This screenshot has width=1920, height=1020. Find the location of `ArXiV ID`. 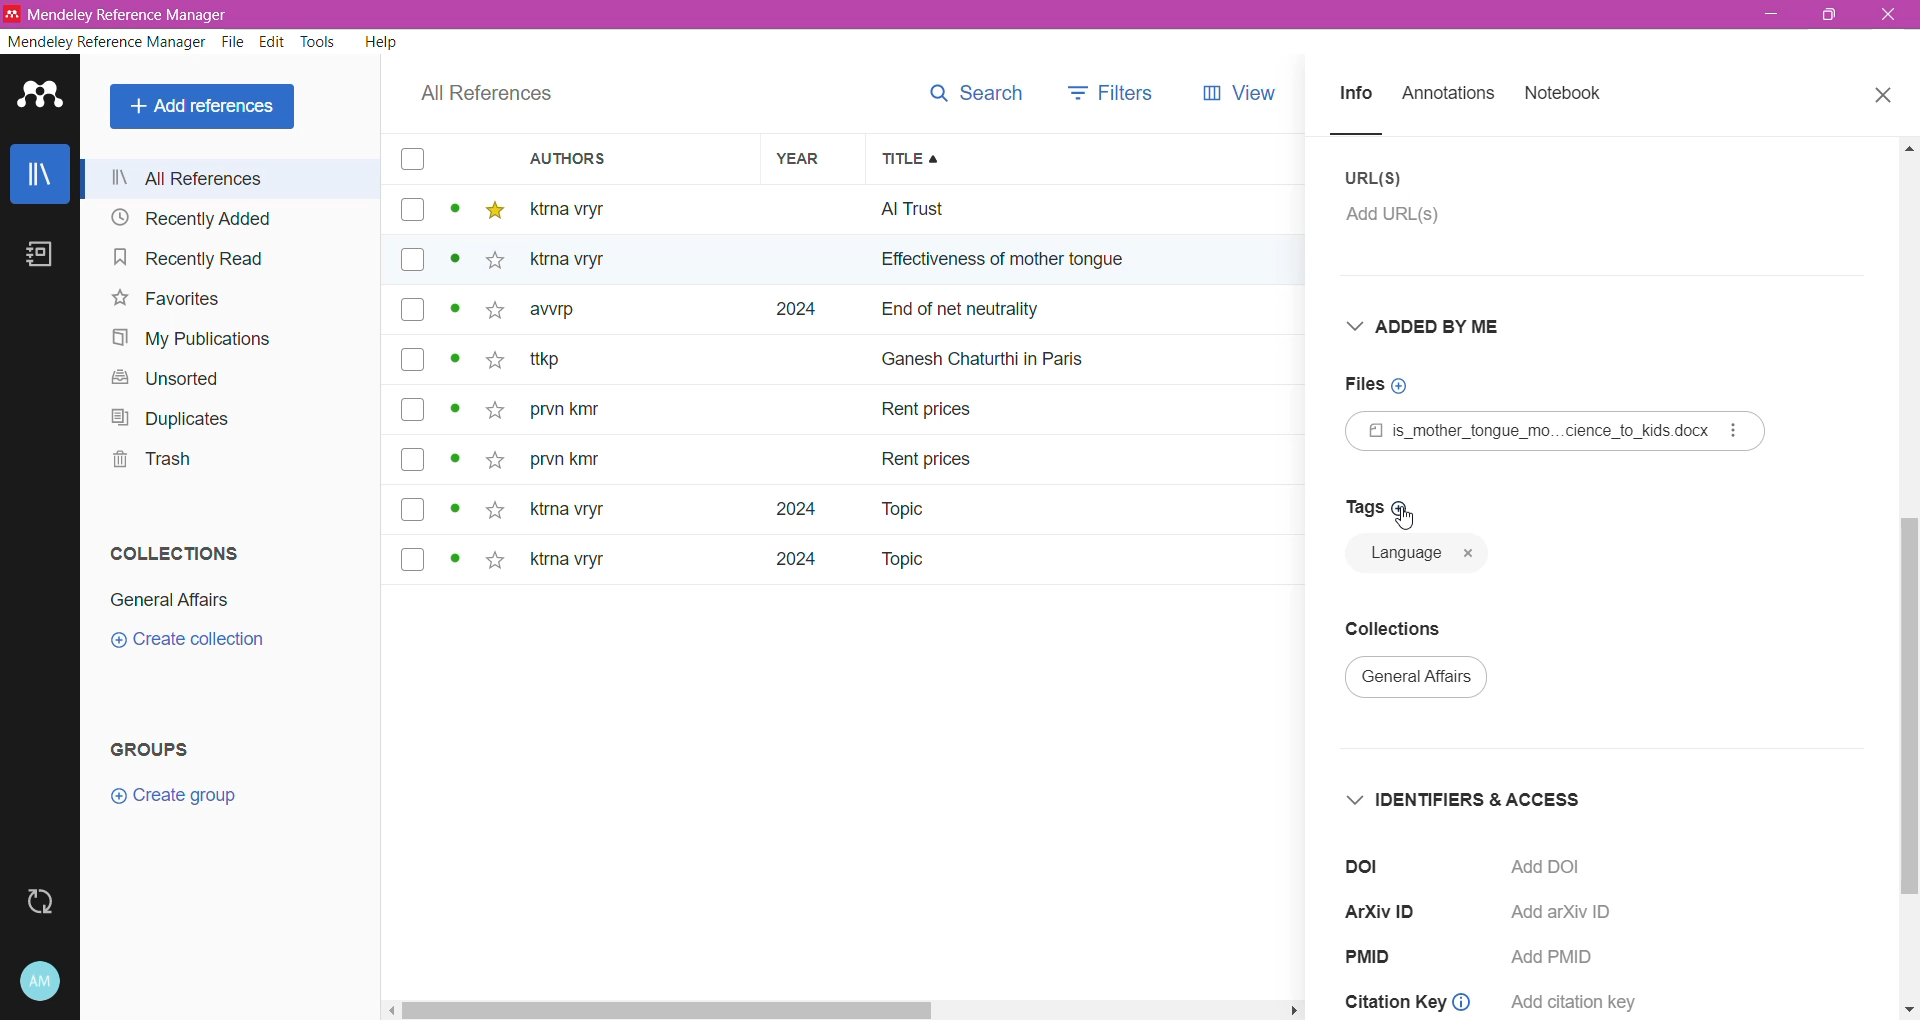

ArXiV ID is located at coordinates (1387, 907).